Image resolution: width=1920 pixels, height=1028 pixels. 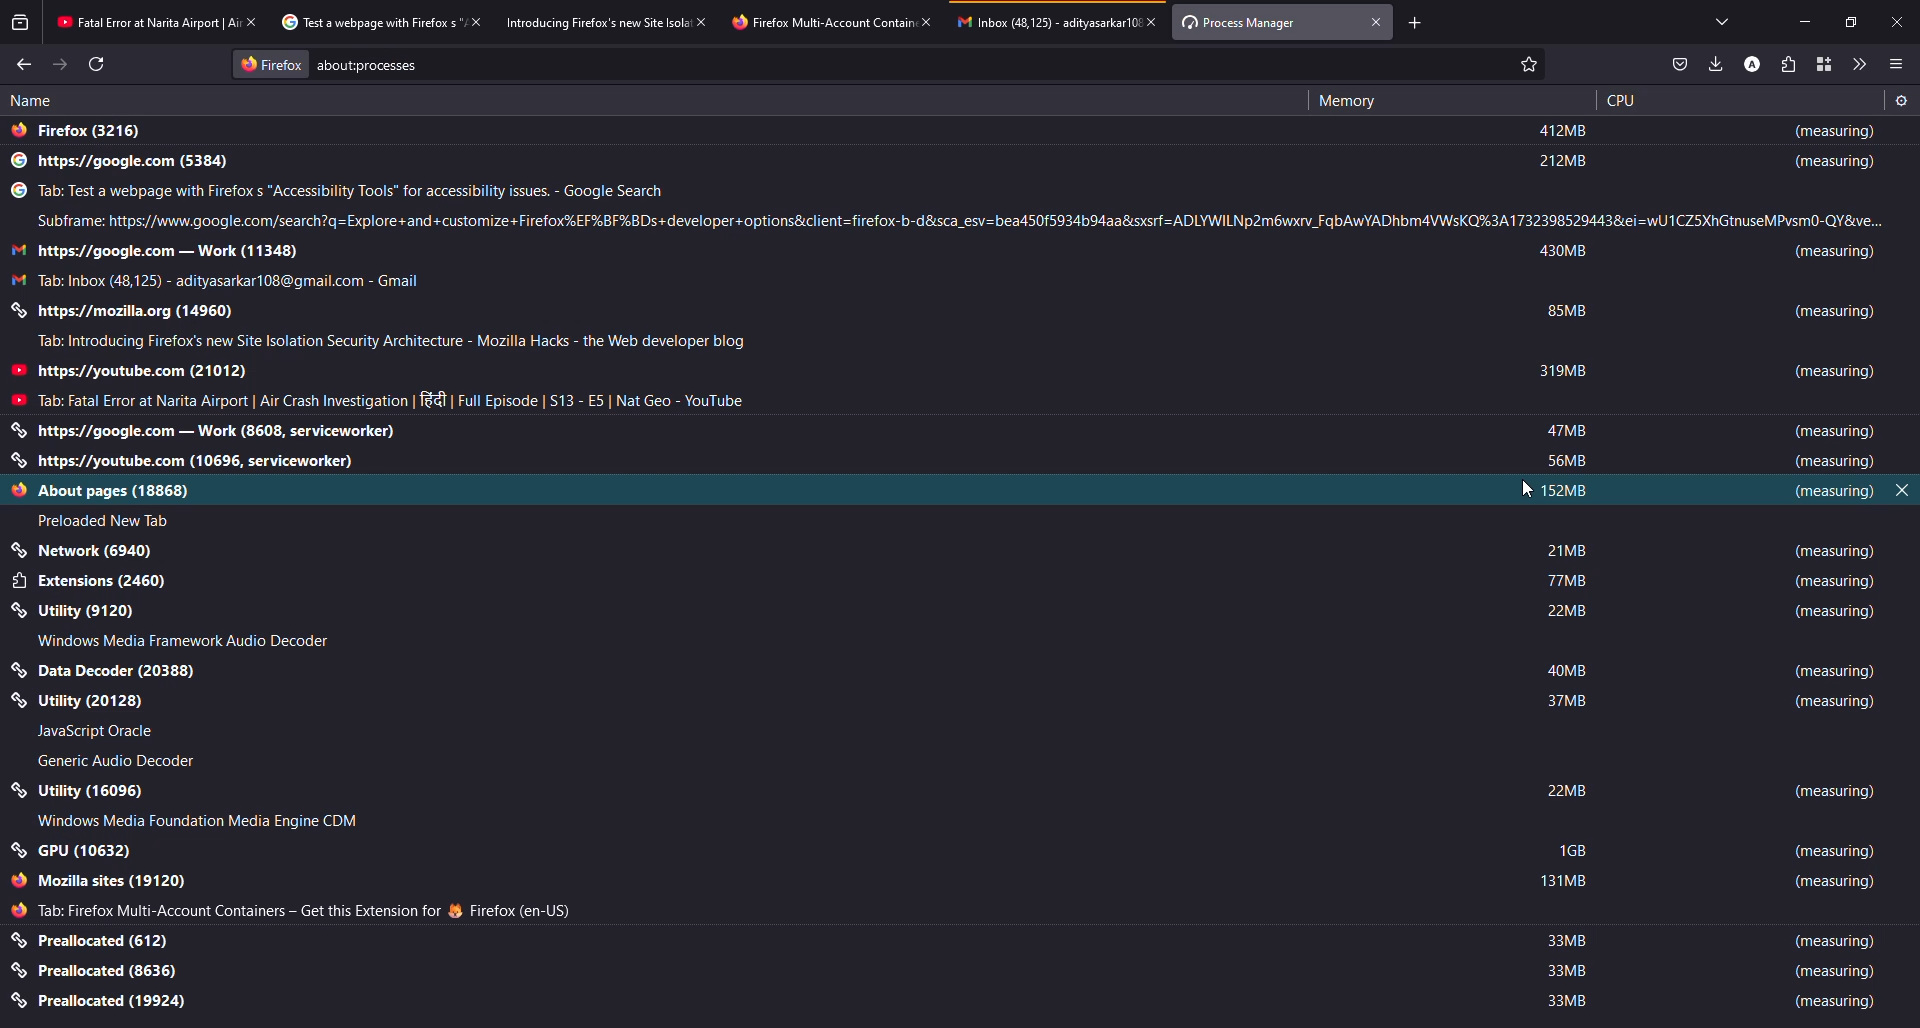 What do you see at coordinates (1565, 789) in the screenshot?
I see `22 mb` at bounding box center [1565, 789].